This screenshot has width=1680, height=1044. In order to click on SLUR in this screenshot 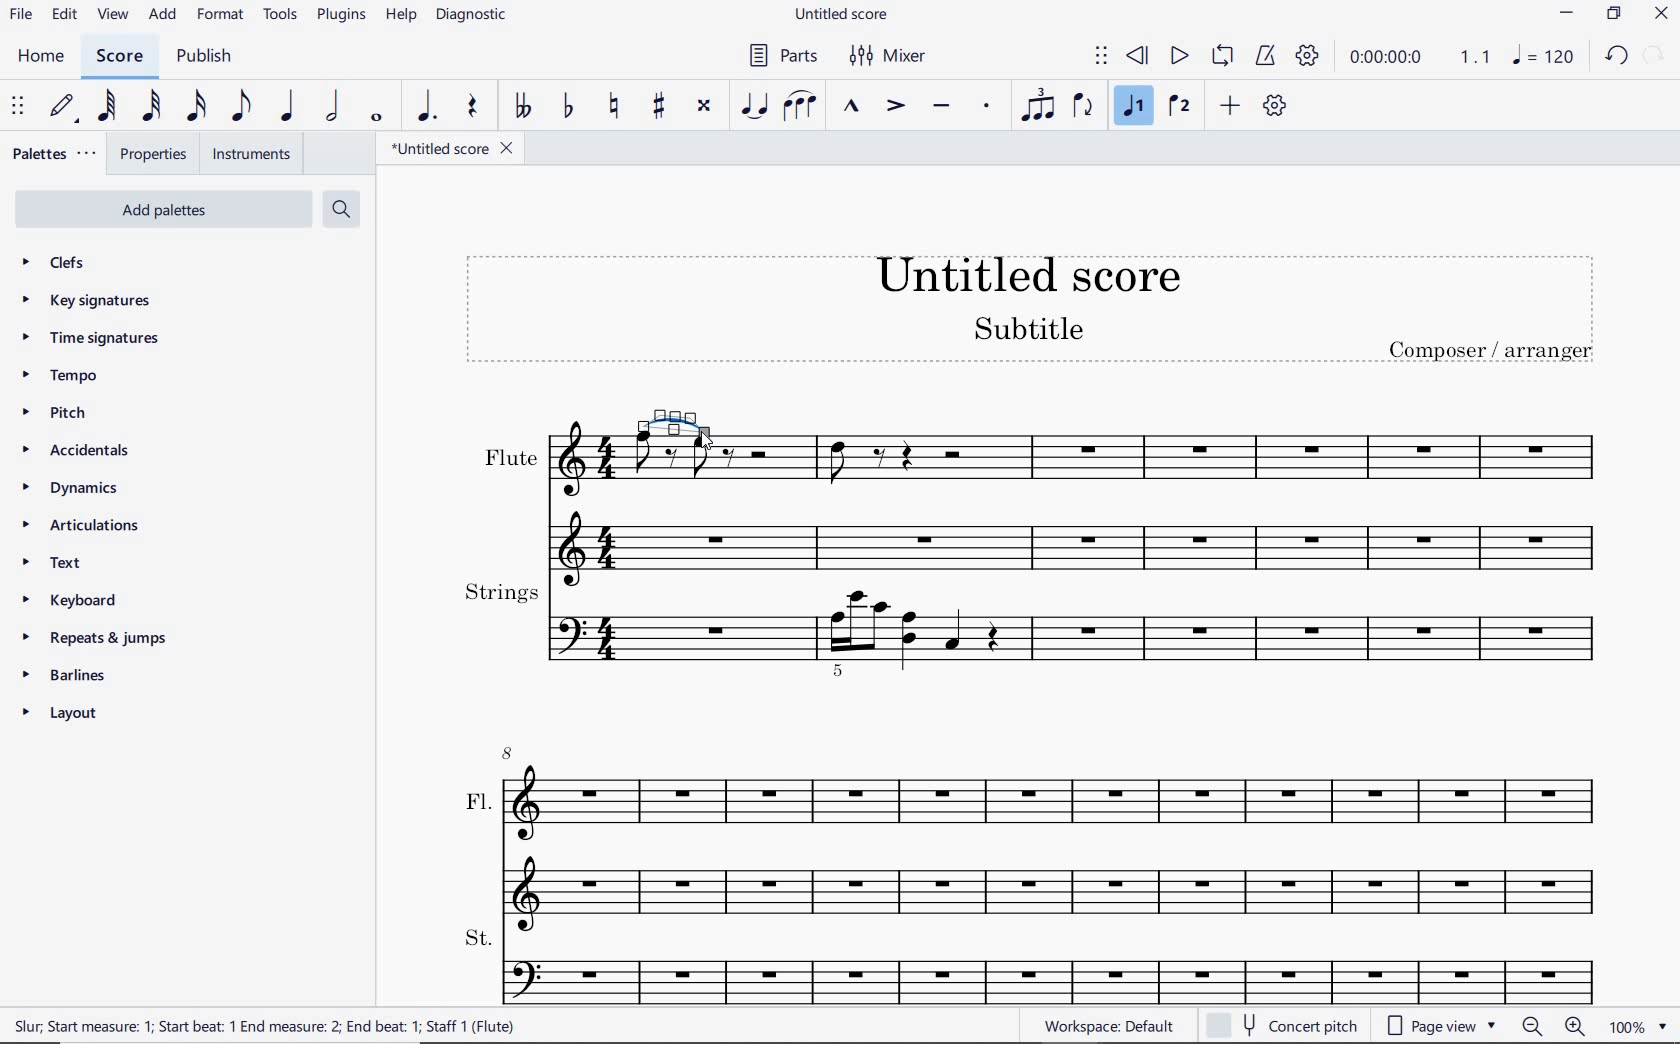, I will do `click(797, 107)`.